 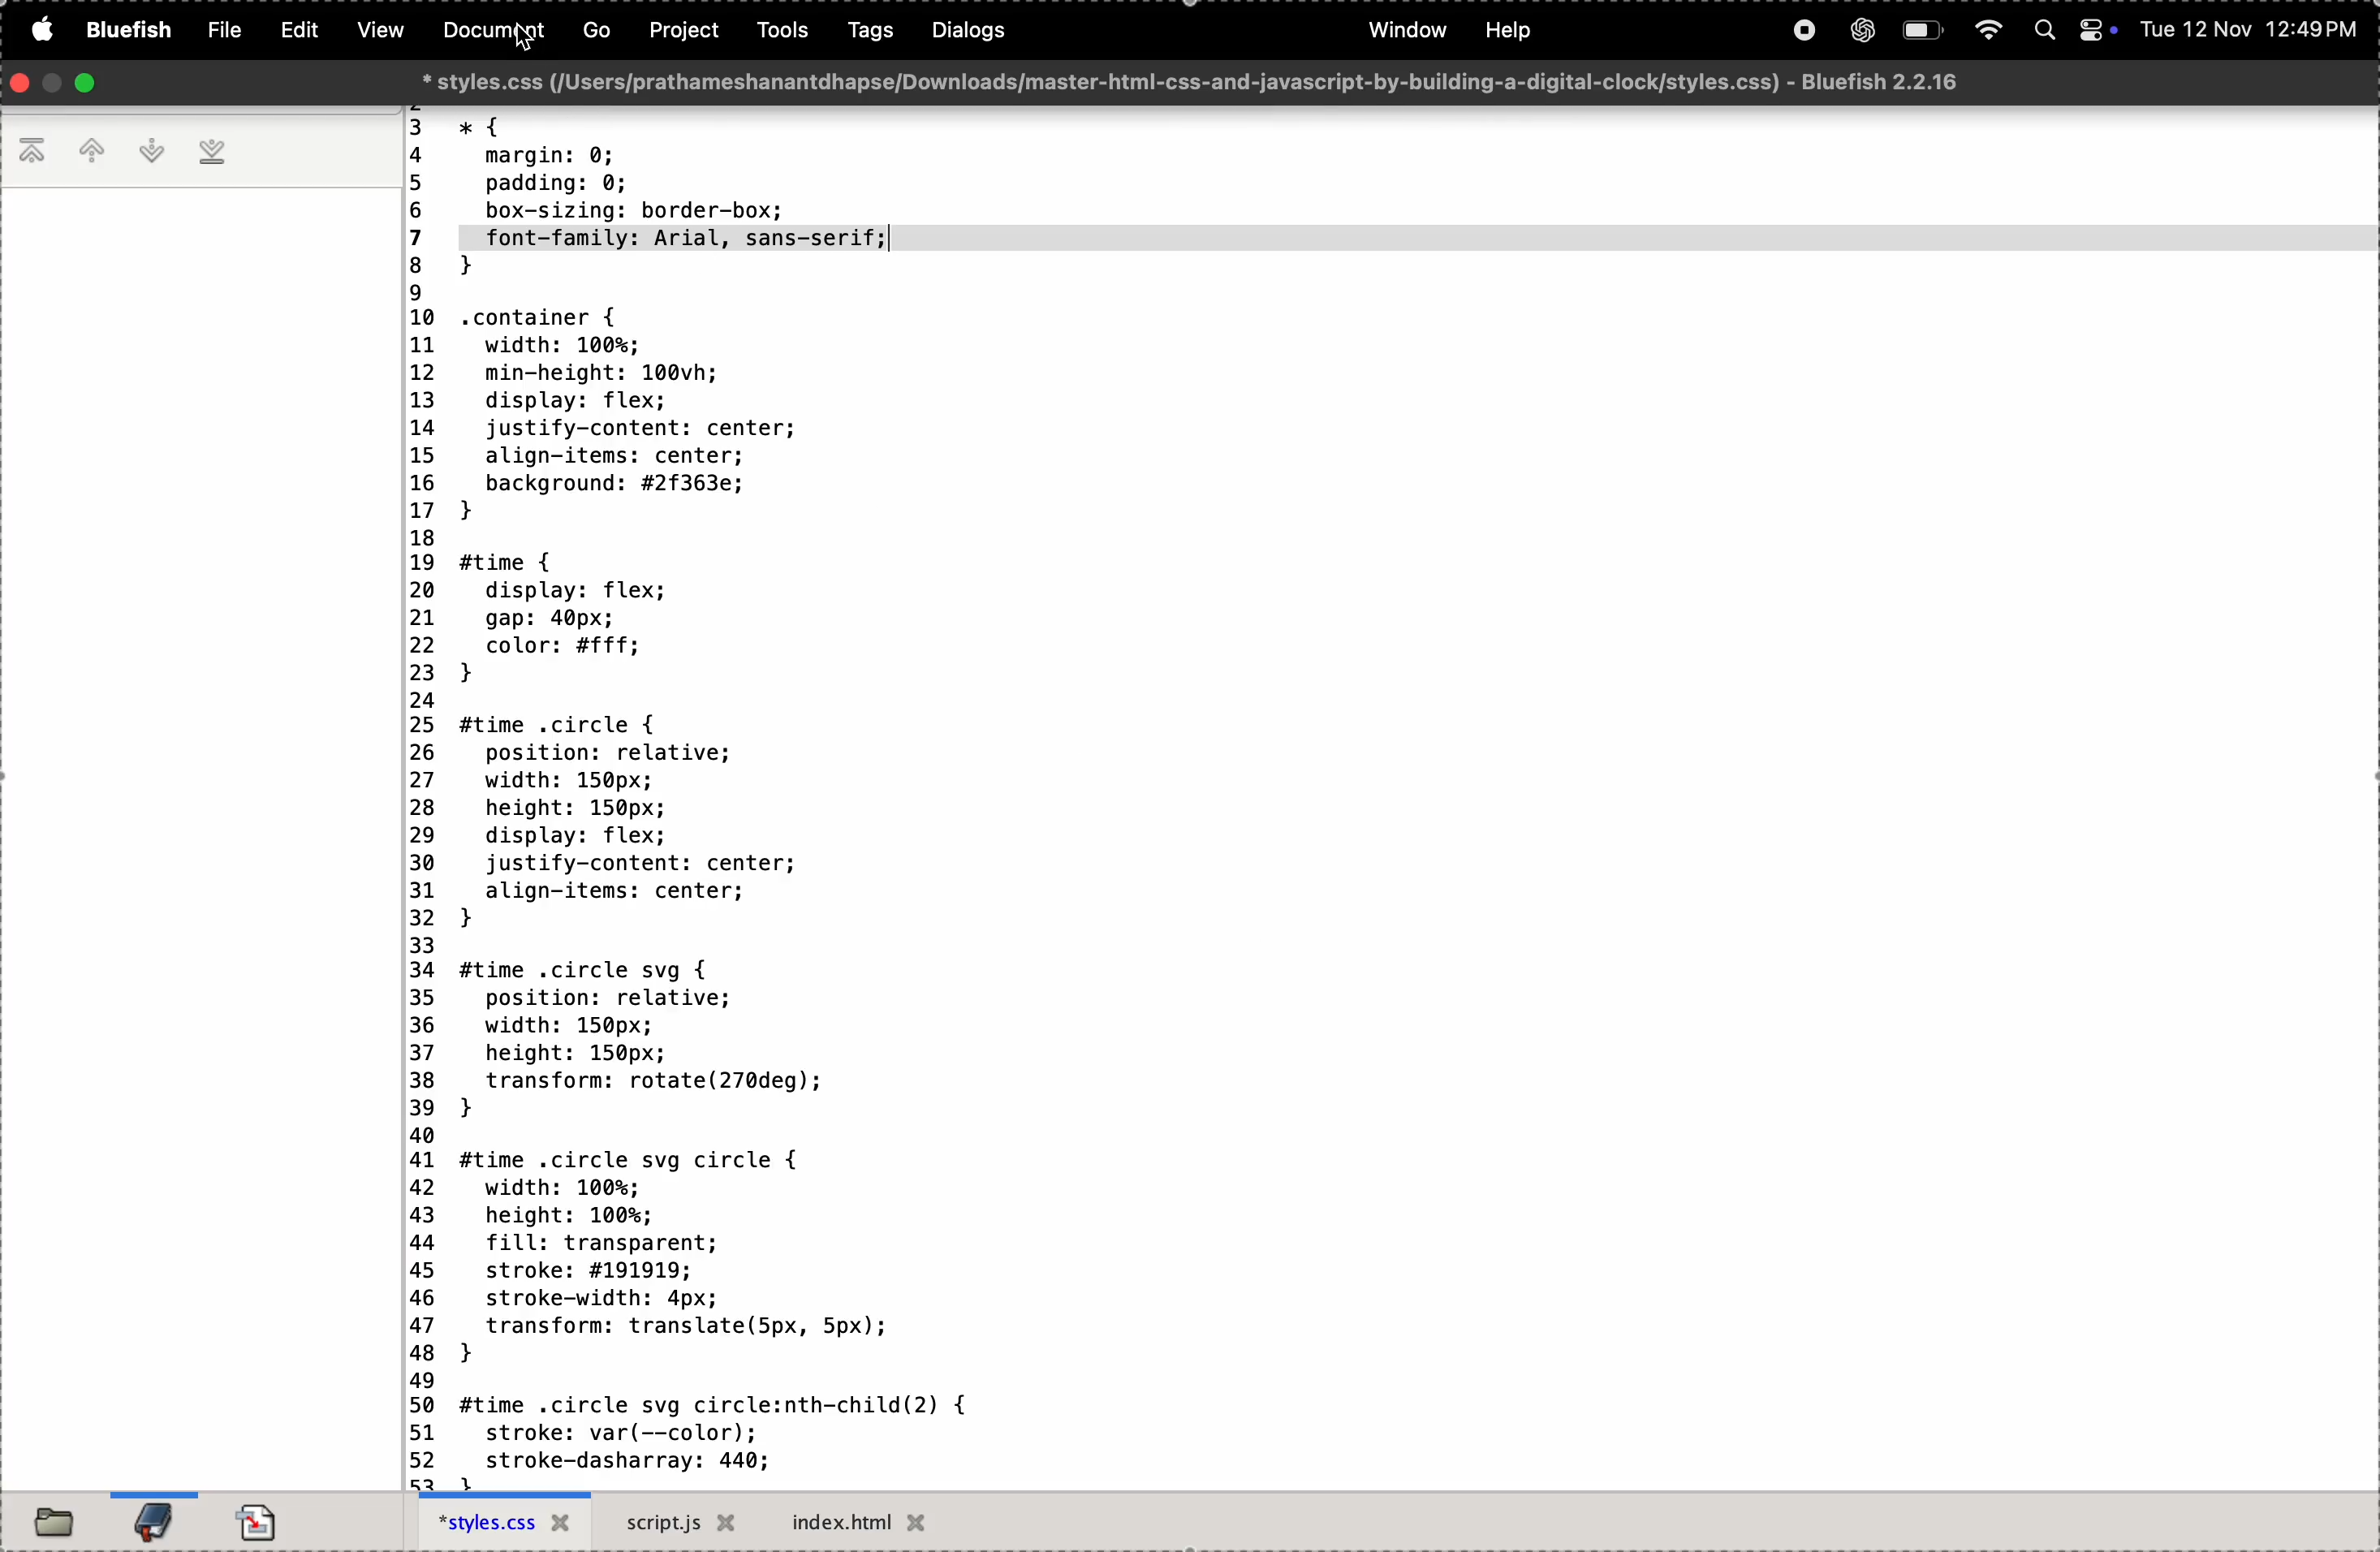 I want to click on Apple, so click(x=39, y=31).